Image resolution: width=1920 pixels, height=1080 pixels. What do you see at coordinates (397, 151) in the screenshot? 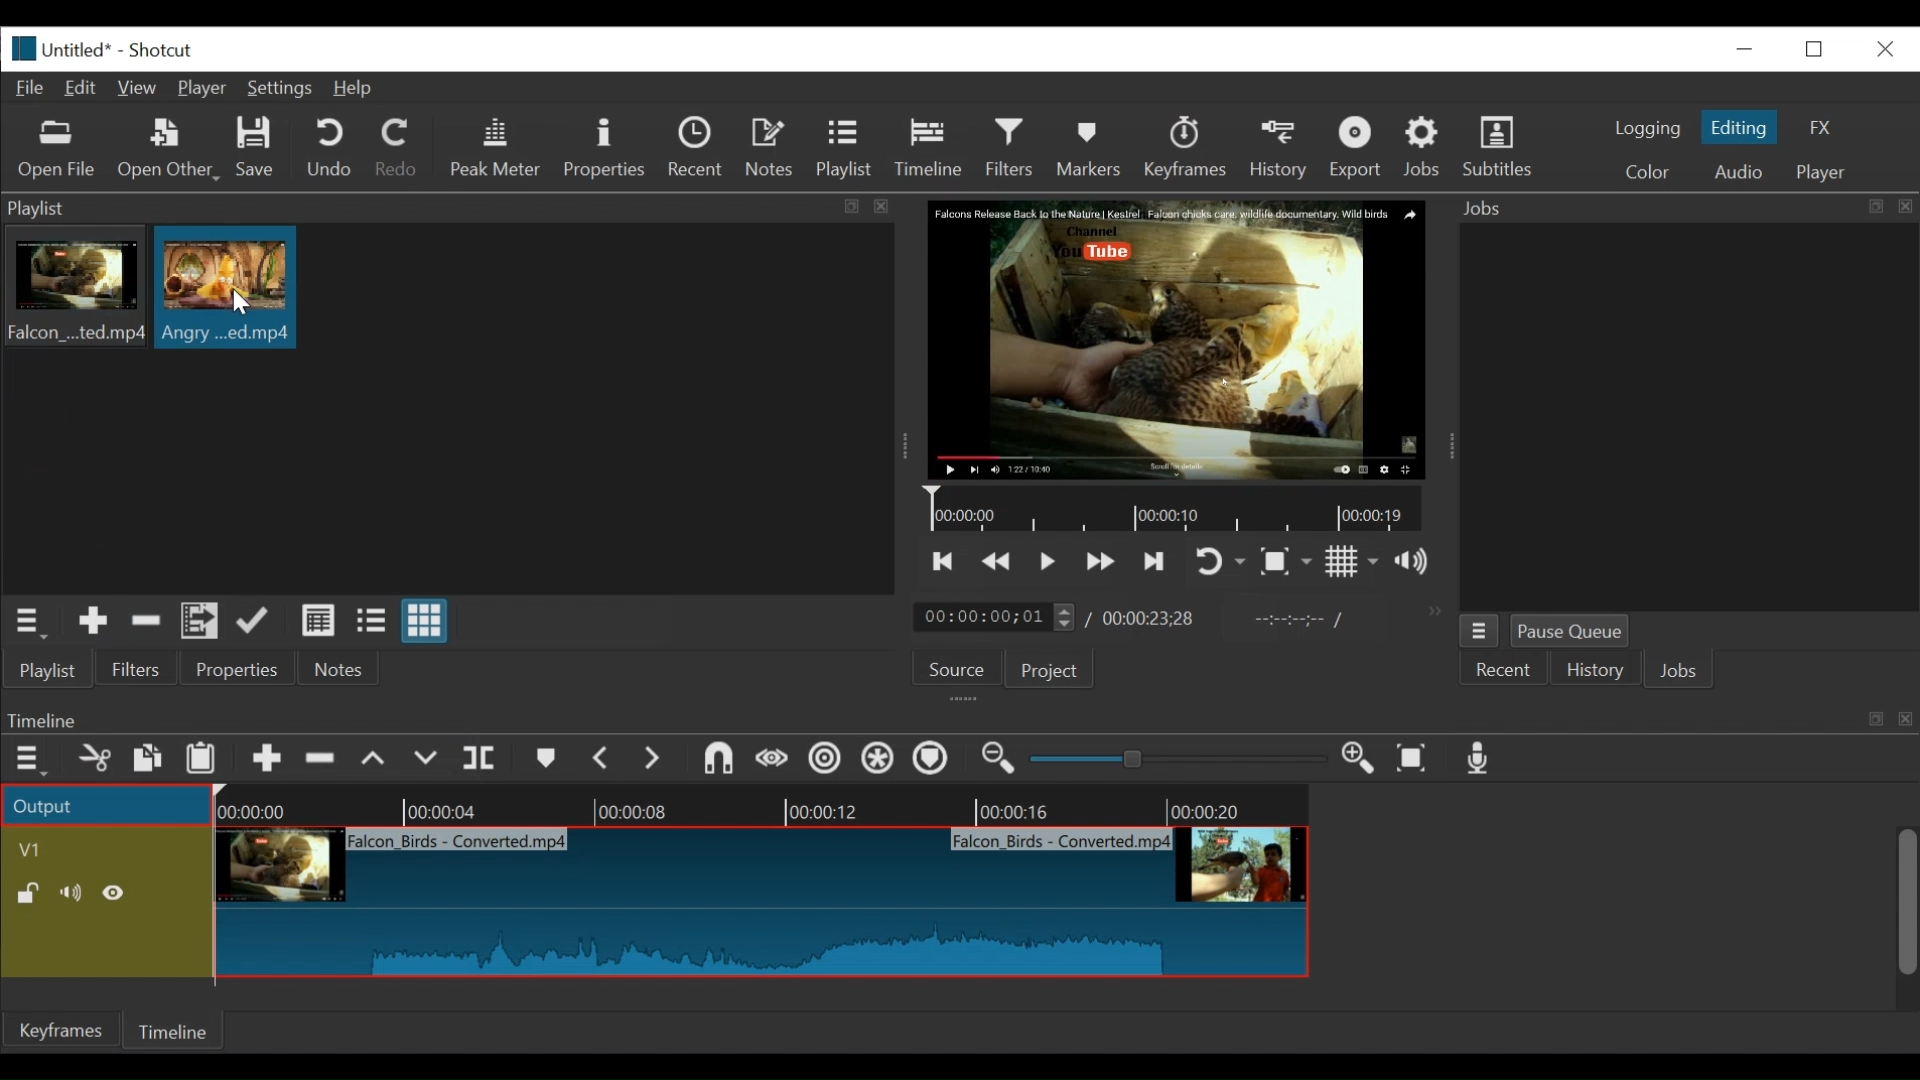
I see `Redo` at bounding box center [397, 151].